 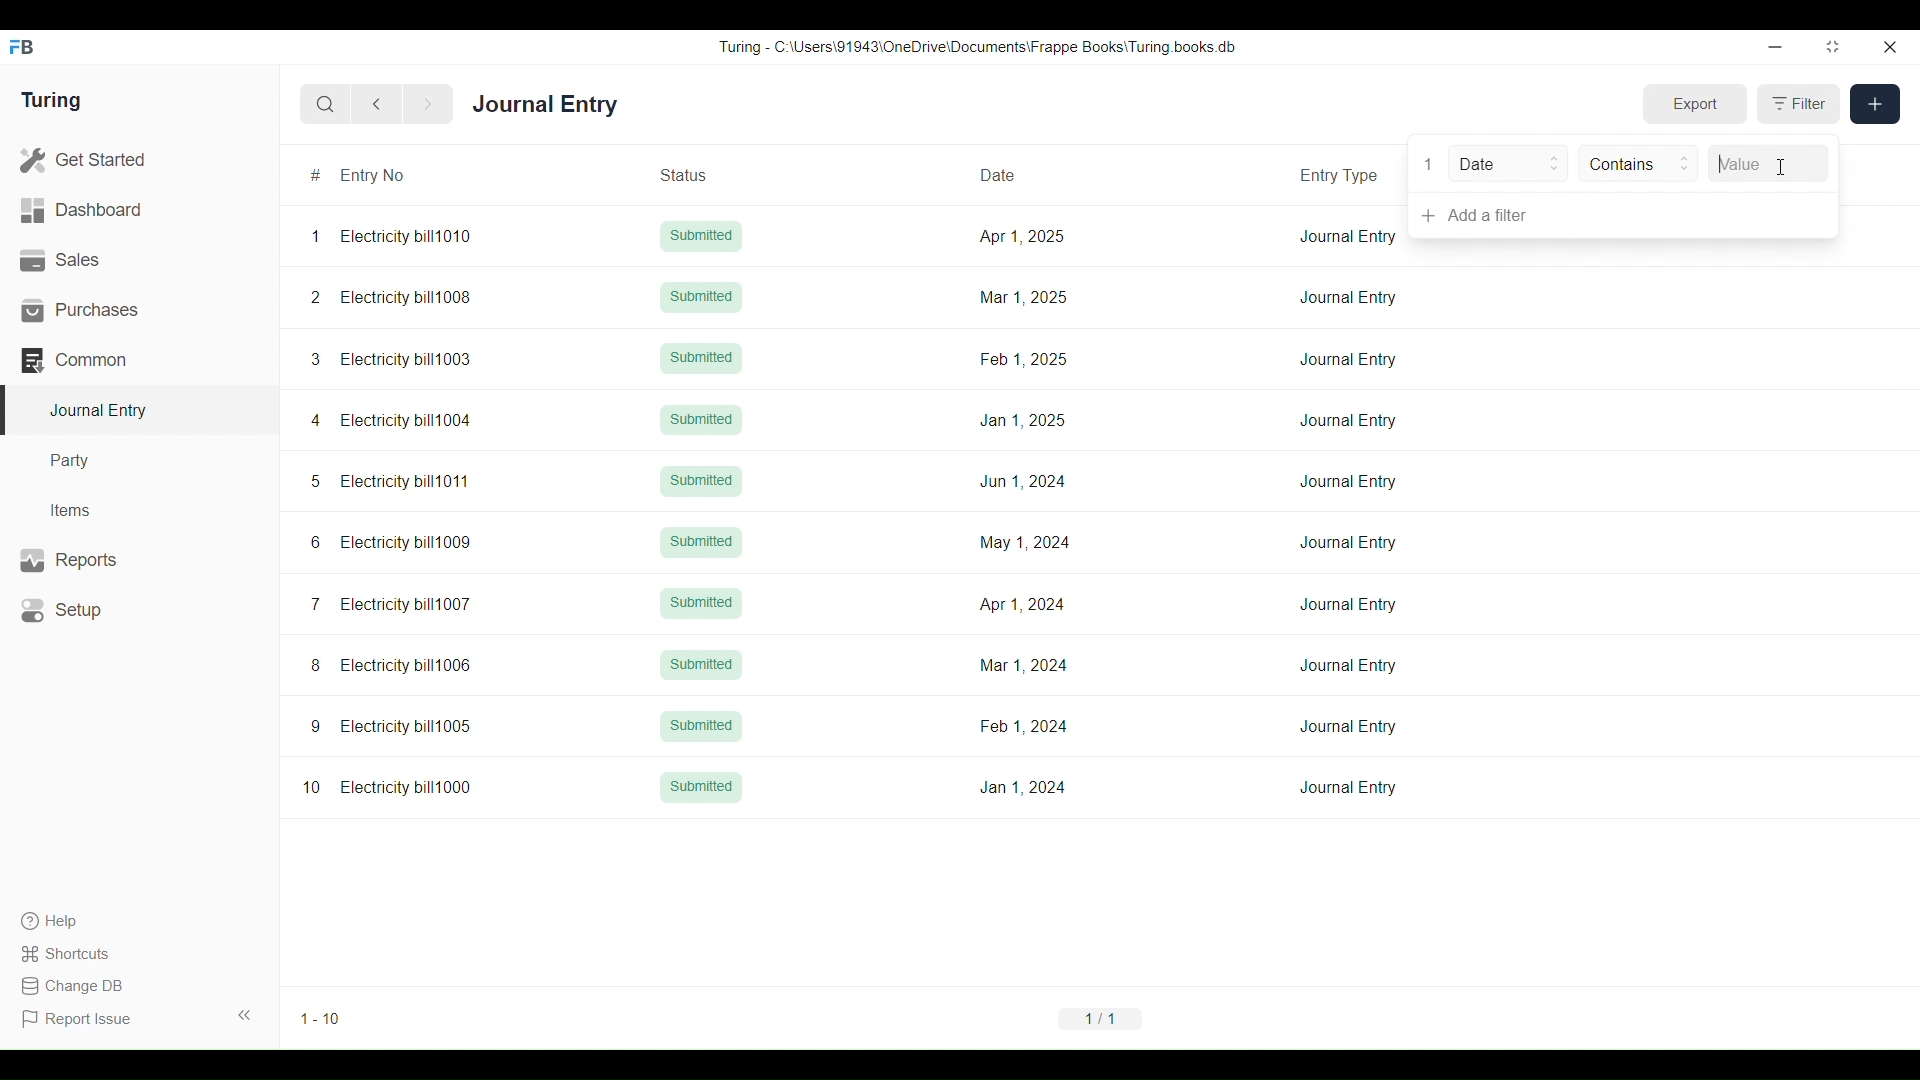 I want to click on 7 Electricity bill1007, so click(x=390, y=604).